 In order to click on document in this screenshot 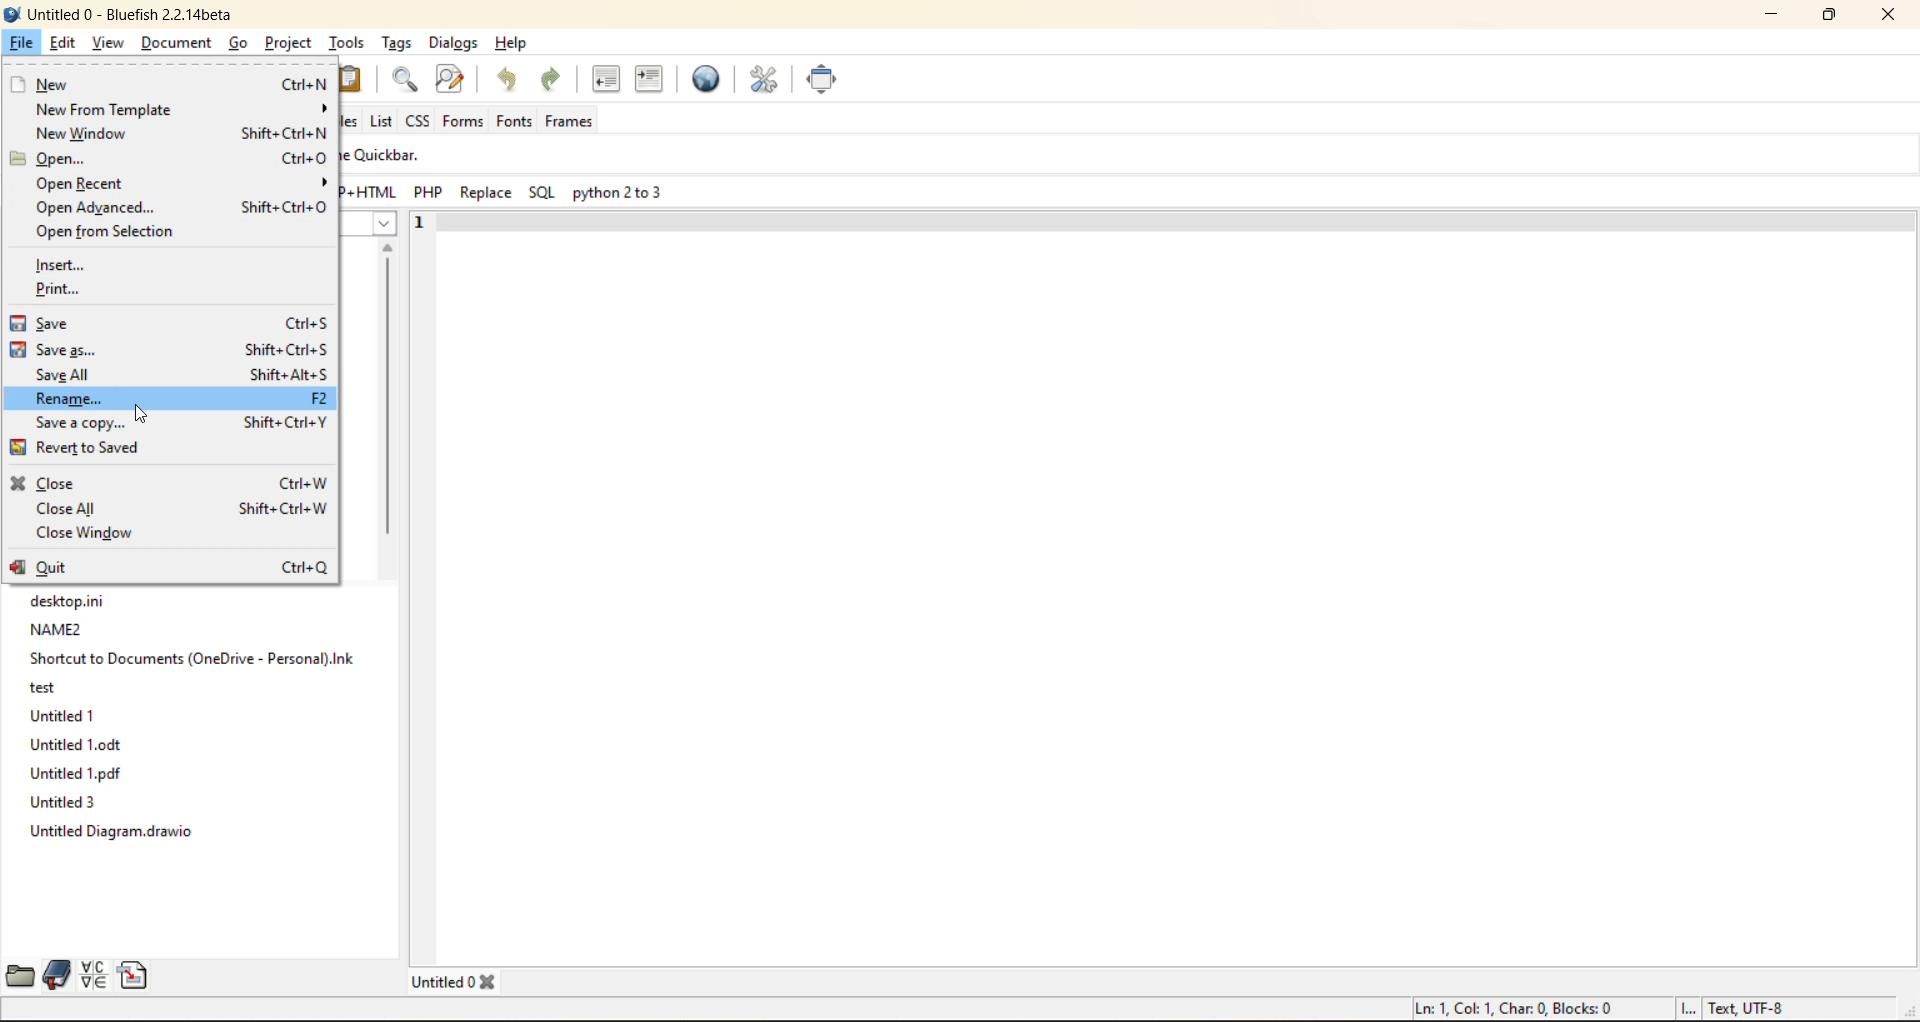, I will do `click(174, 41)`.